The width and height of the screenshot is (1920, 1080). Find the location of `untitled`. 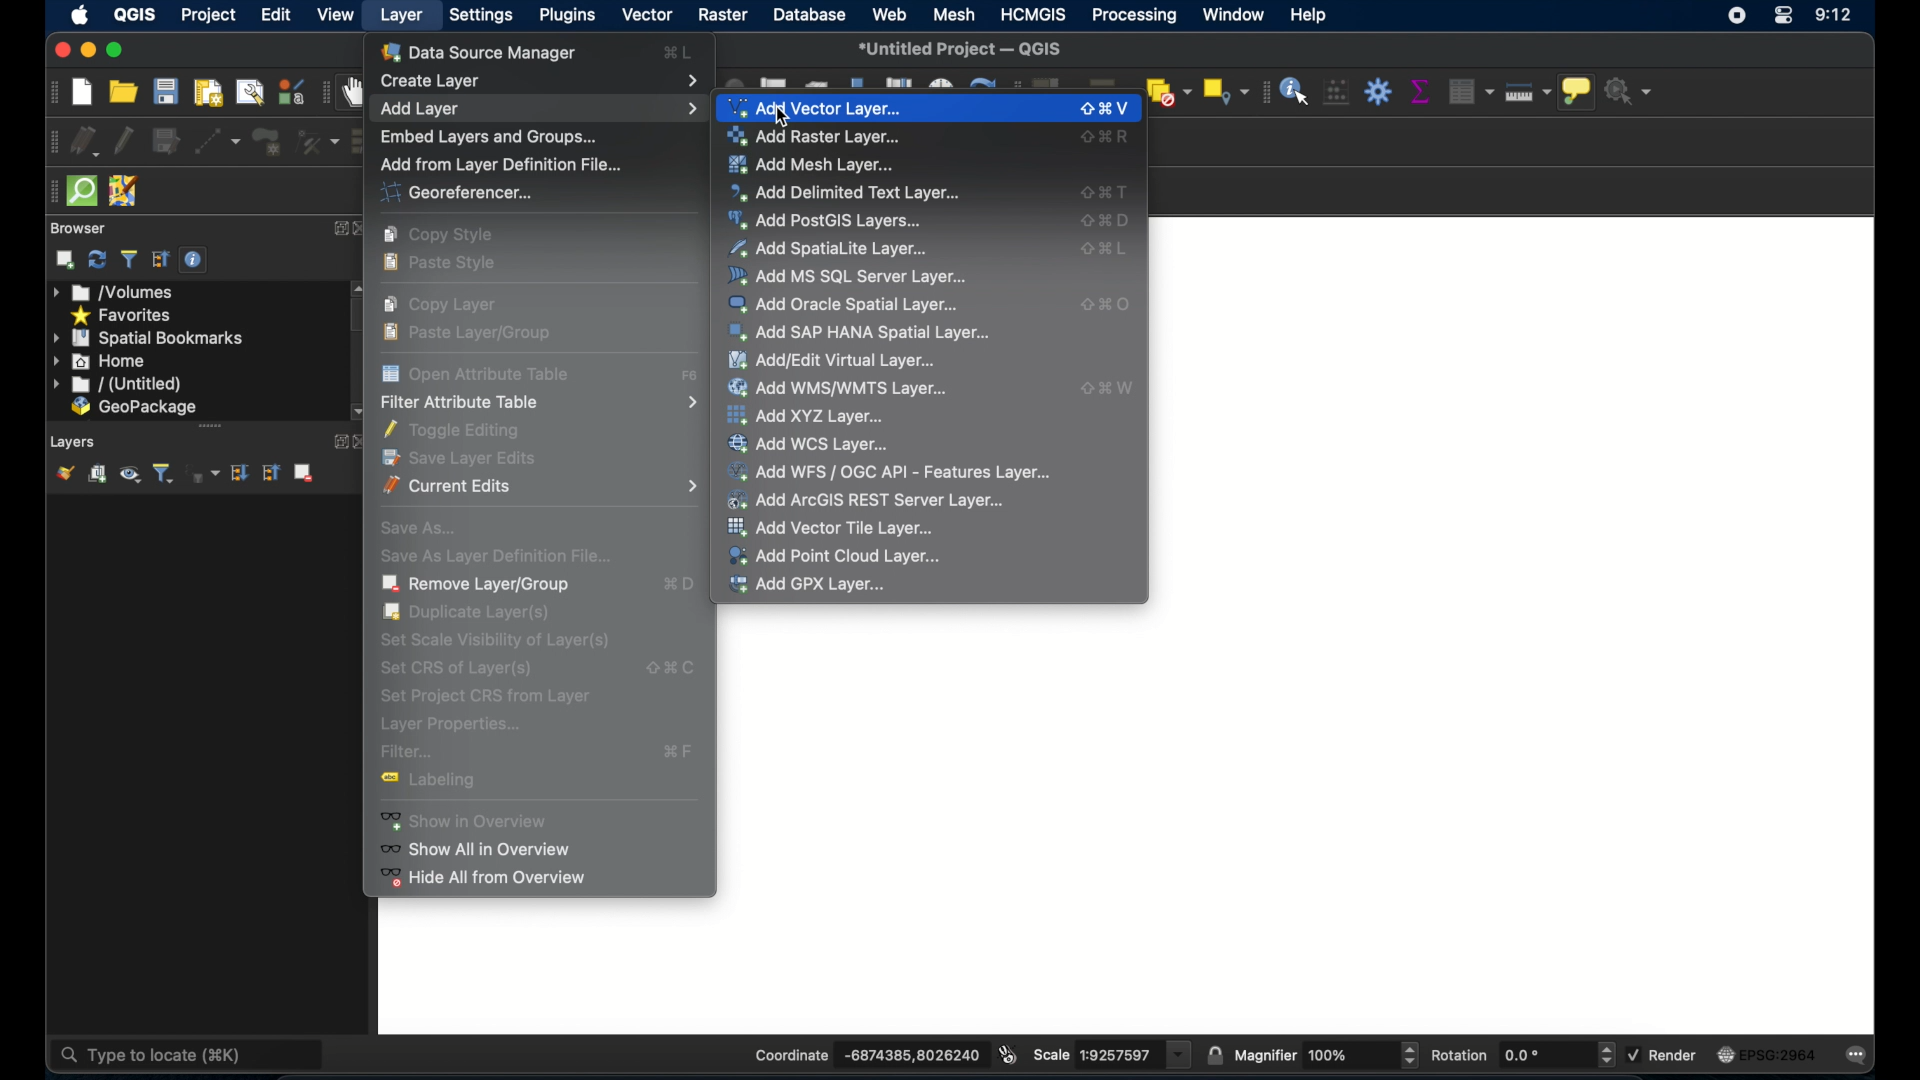

untitled is located at coordinates (118, 385).